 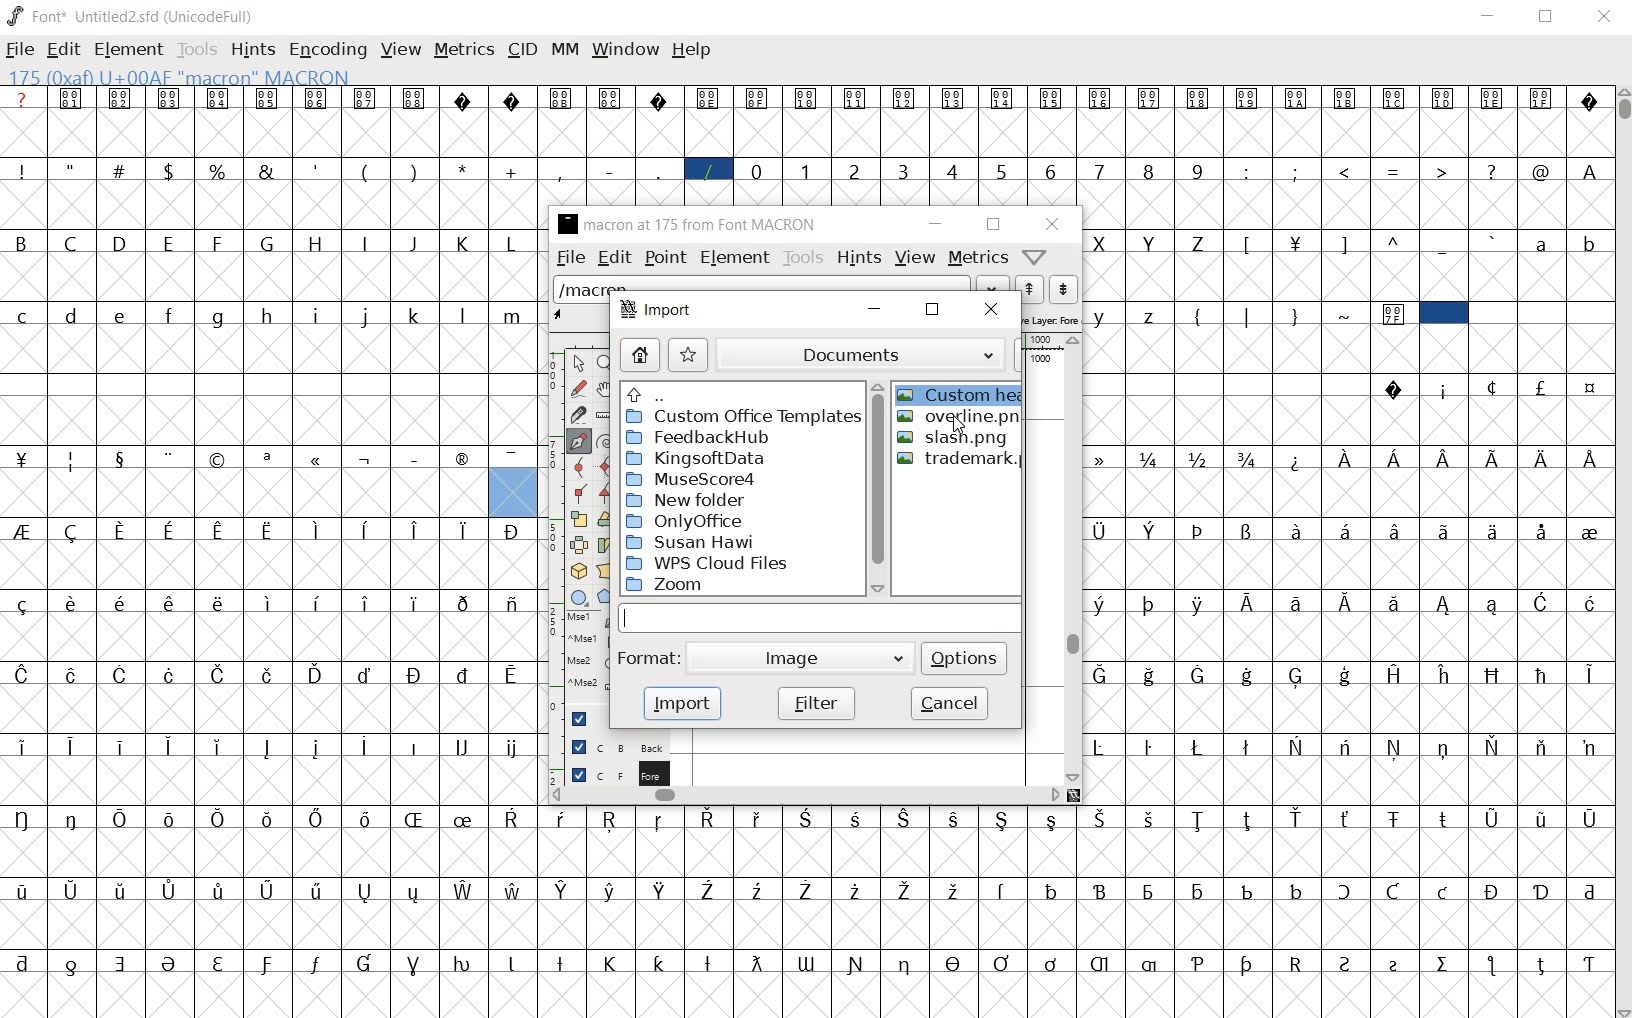 I want to click on Symbol, so click(x=806, y=961).